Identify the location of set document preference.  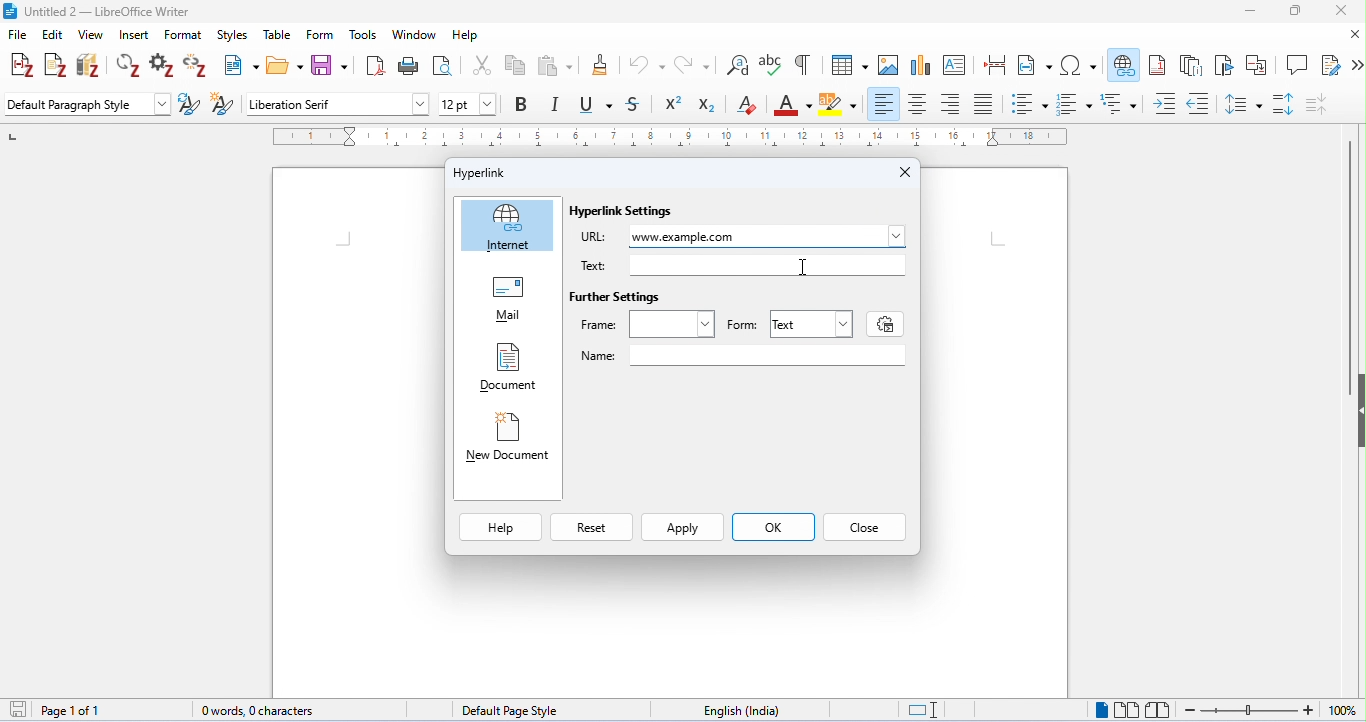
(164, 65).